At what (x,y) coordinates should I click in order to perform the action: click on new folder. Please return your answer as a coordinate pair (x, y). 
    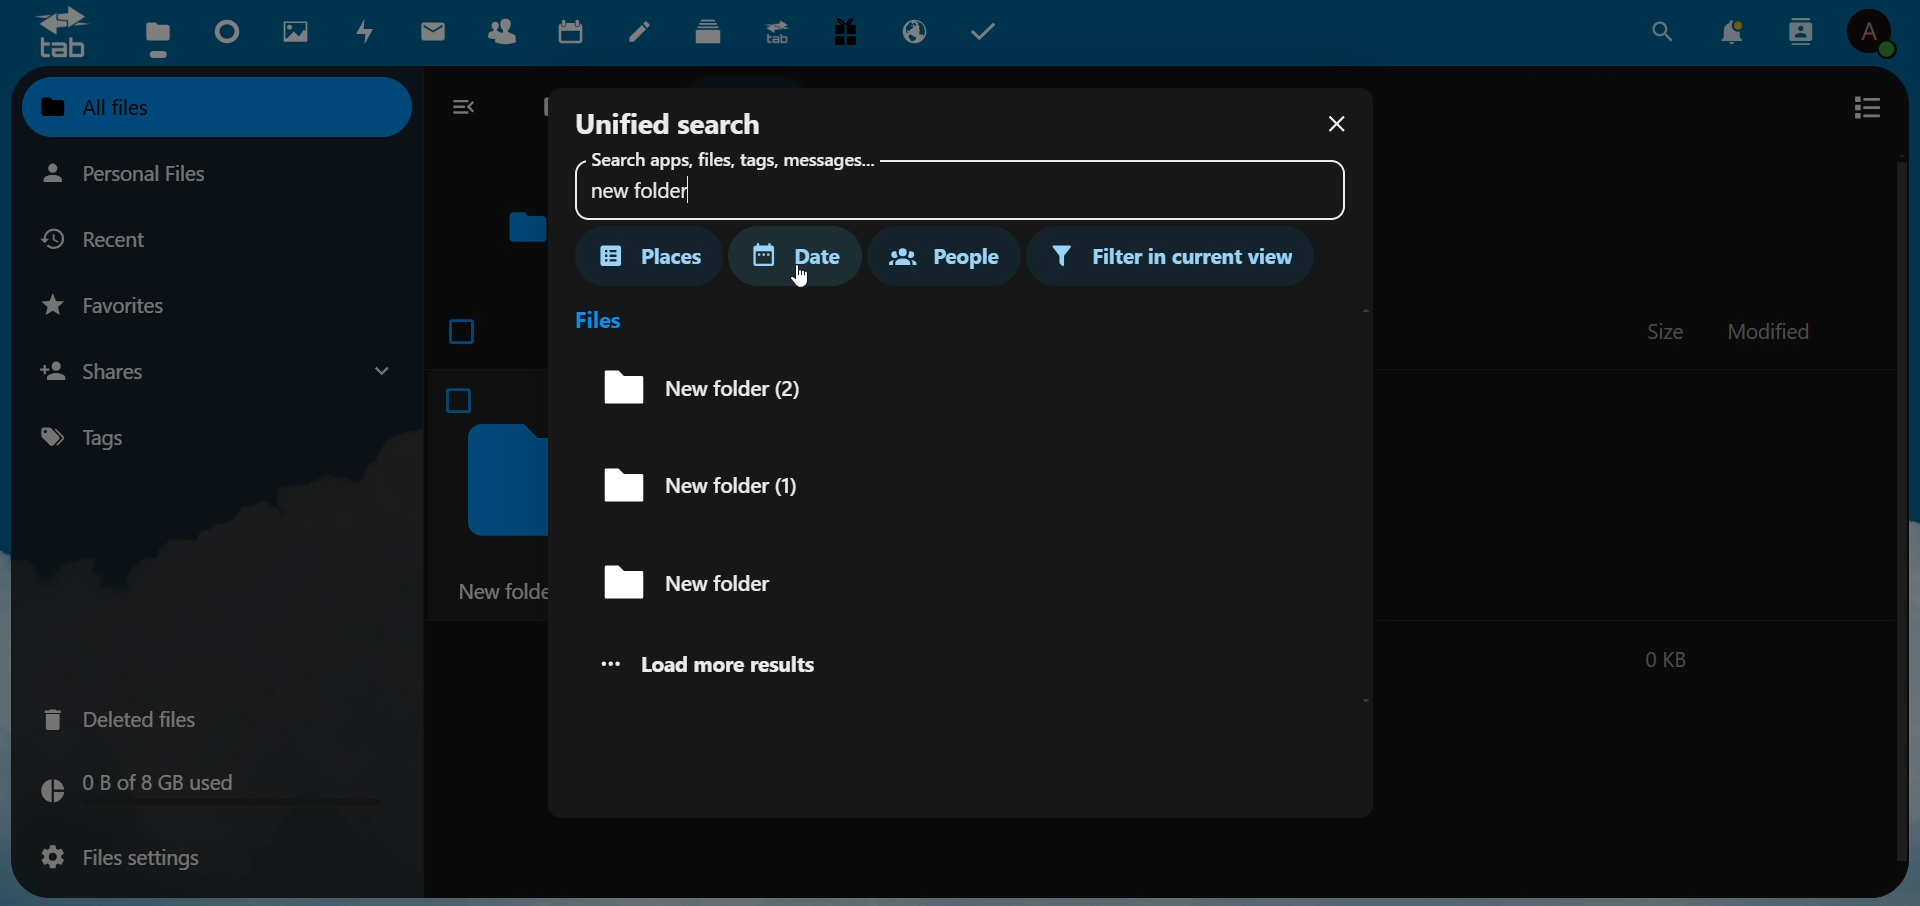
    Looking at the image, I should click on (710, 582).